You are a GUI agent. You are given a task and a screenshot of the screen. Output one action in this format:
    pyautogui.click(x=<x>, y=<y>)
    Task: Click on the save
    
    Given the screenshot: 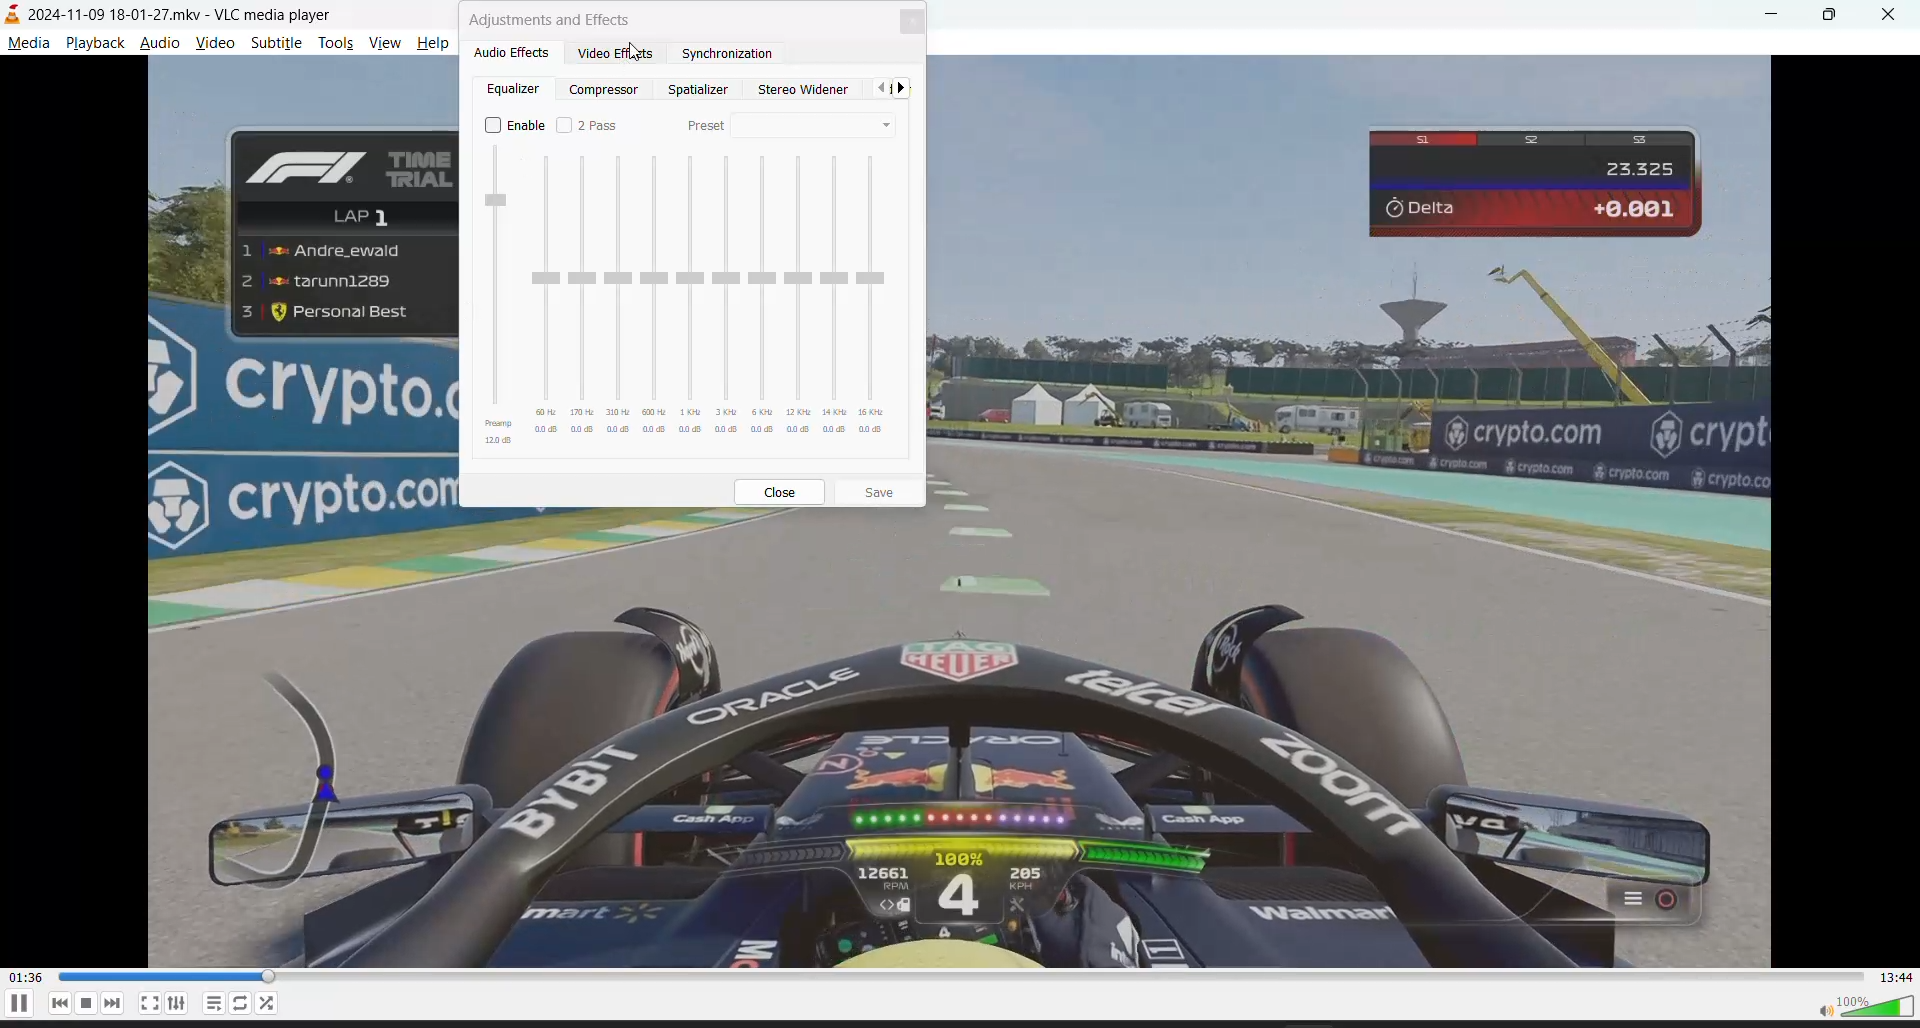 What is the action you would take?
    pyautogui.click(x=881, y=493)
    